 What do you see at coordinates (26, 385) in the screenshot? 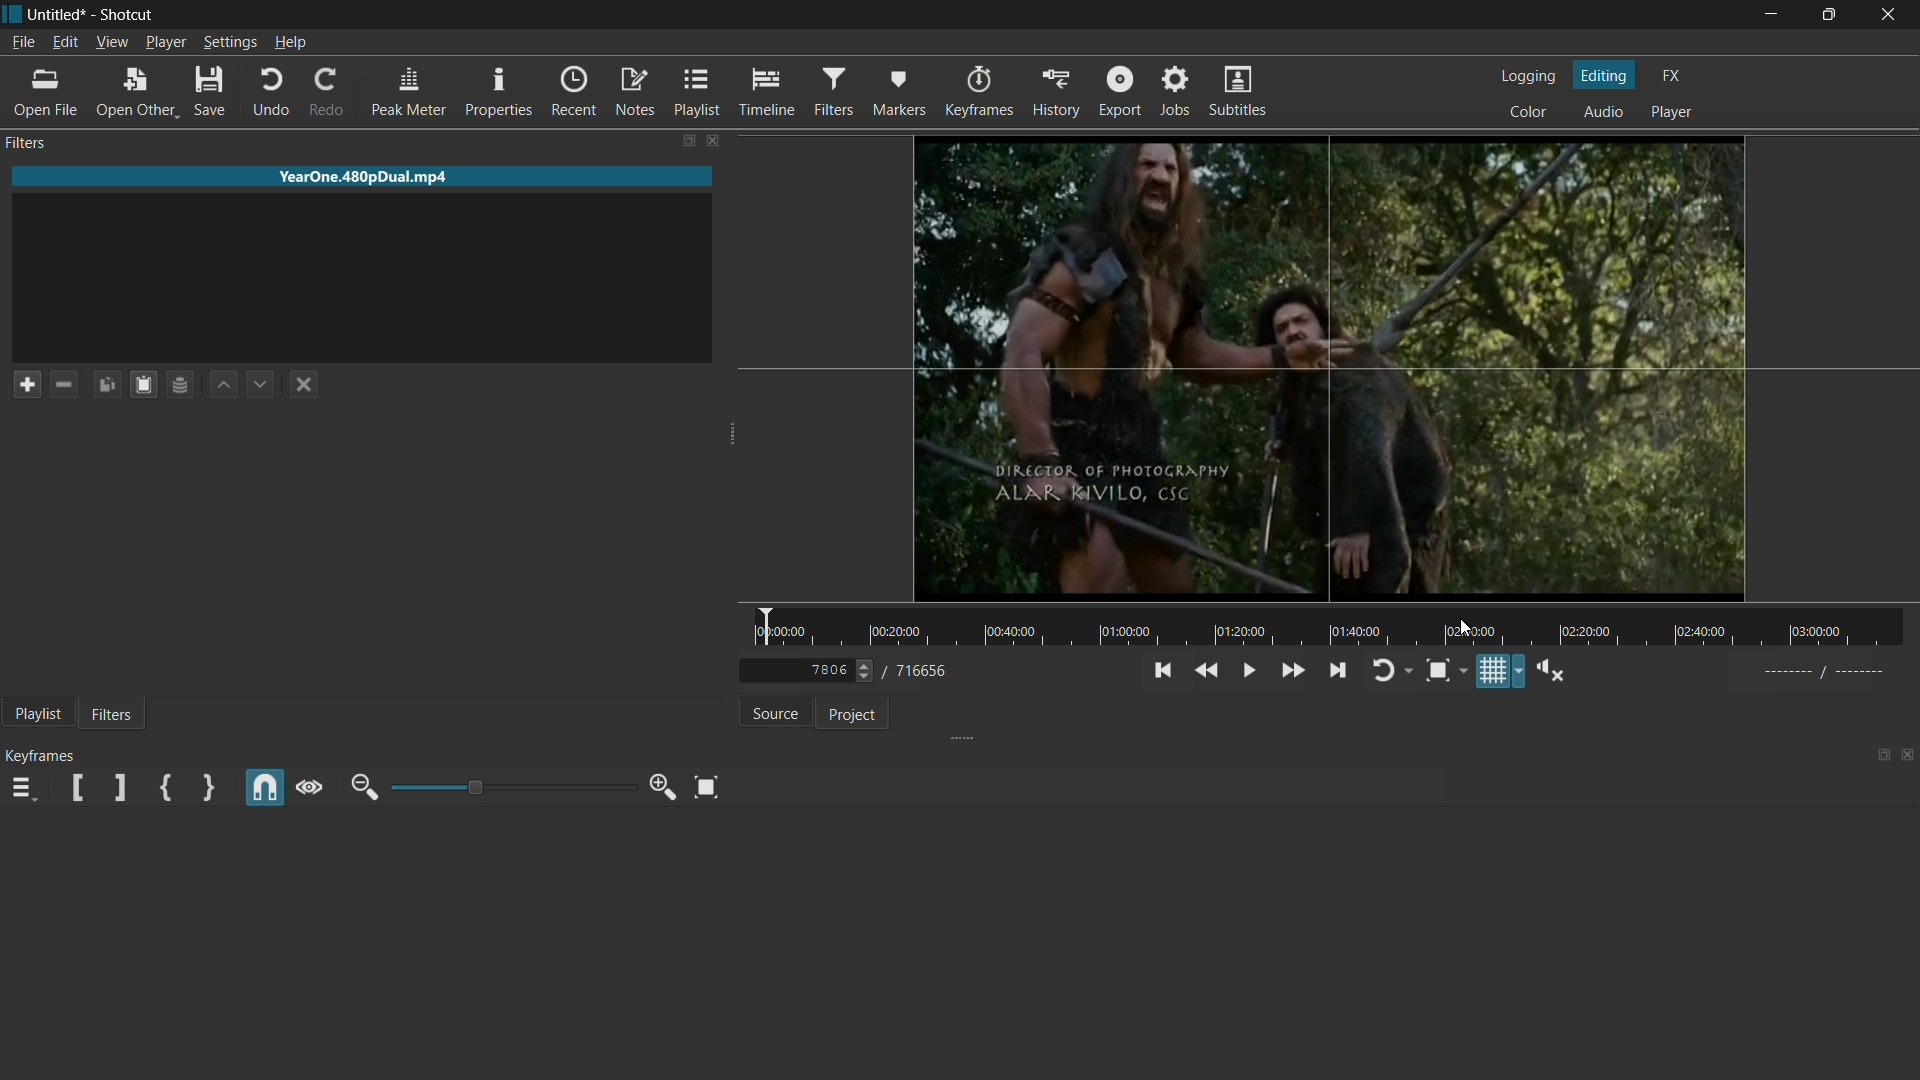
I see `add a filter` at bounding box center [26, 385].